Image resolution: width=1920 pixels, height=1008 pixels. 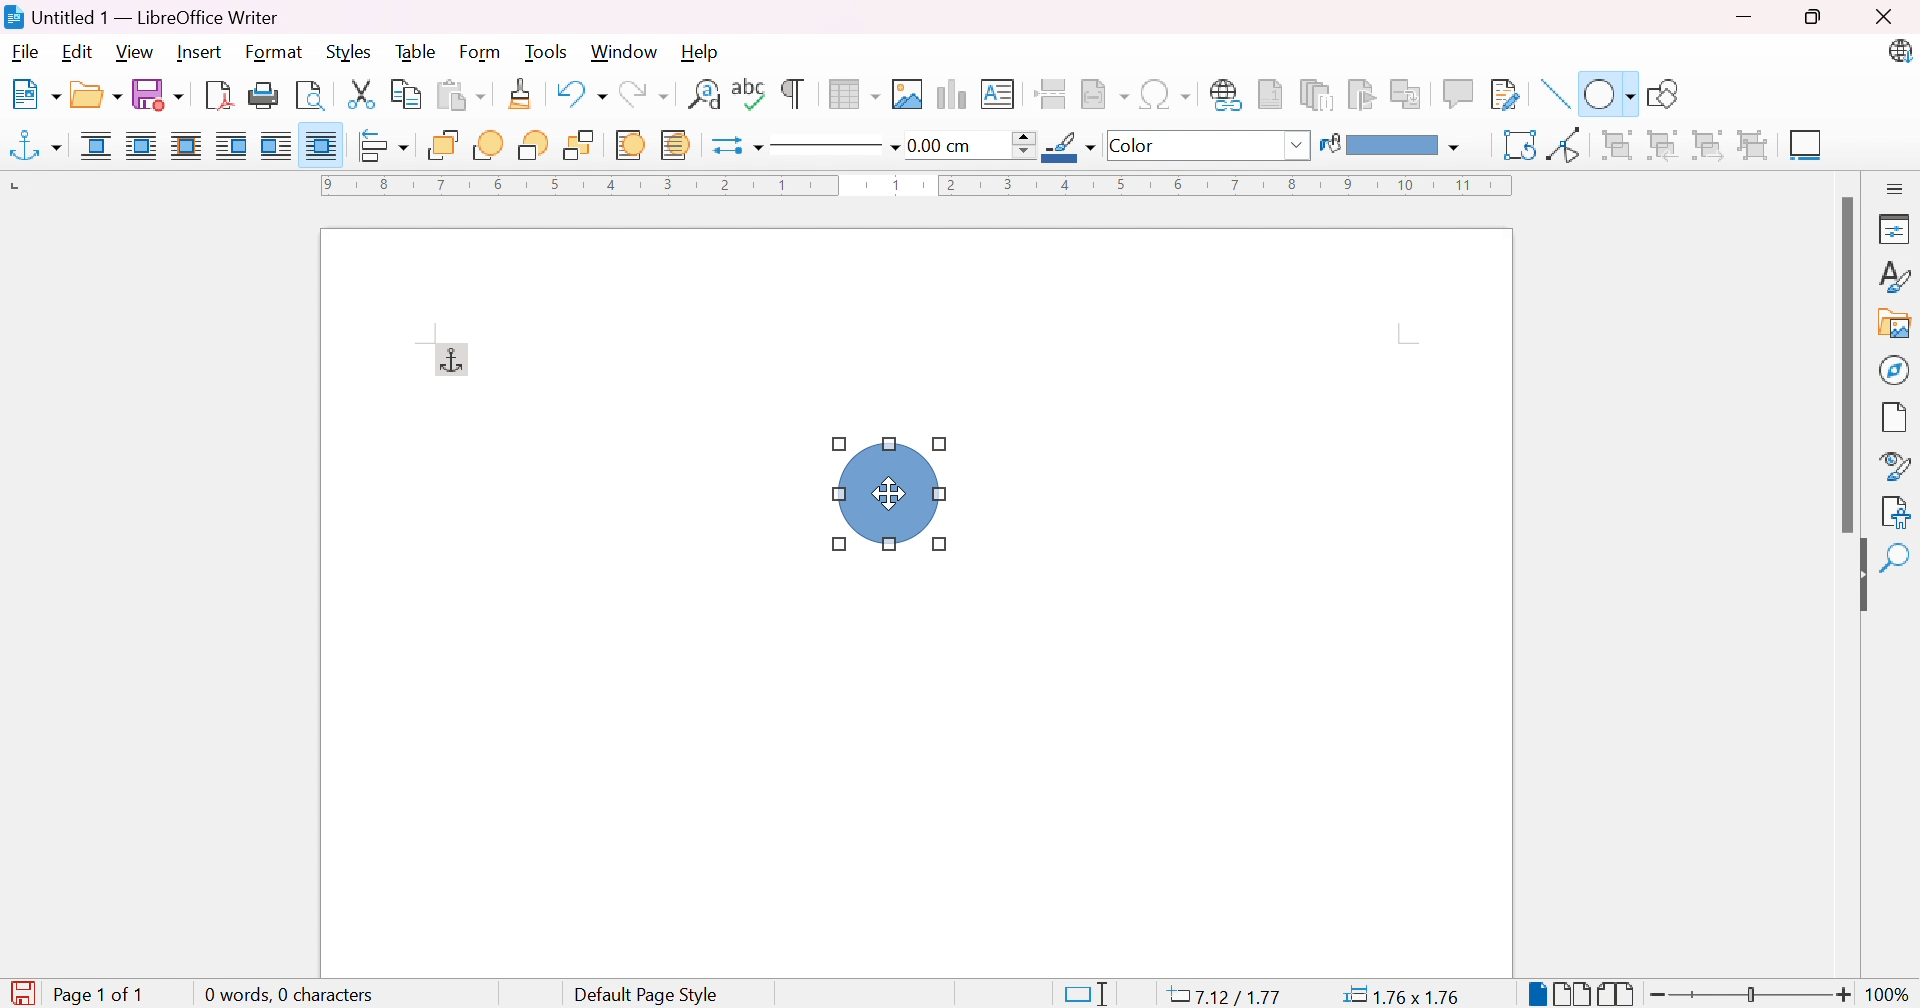 What do you see at coordinates (1391, 147) in the screenshot?
I see `Fill color` at bounding box center [1391, 147].